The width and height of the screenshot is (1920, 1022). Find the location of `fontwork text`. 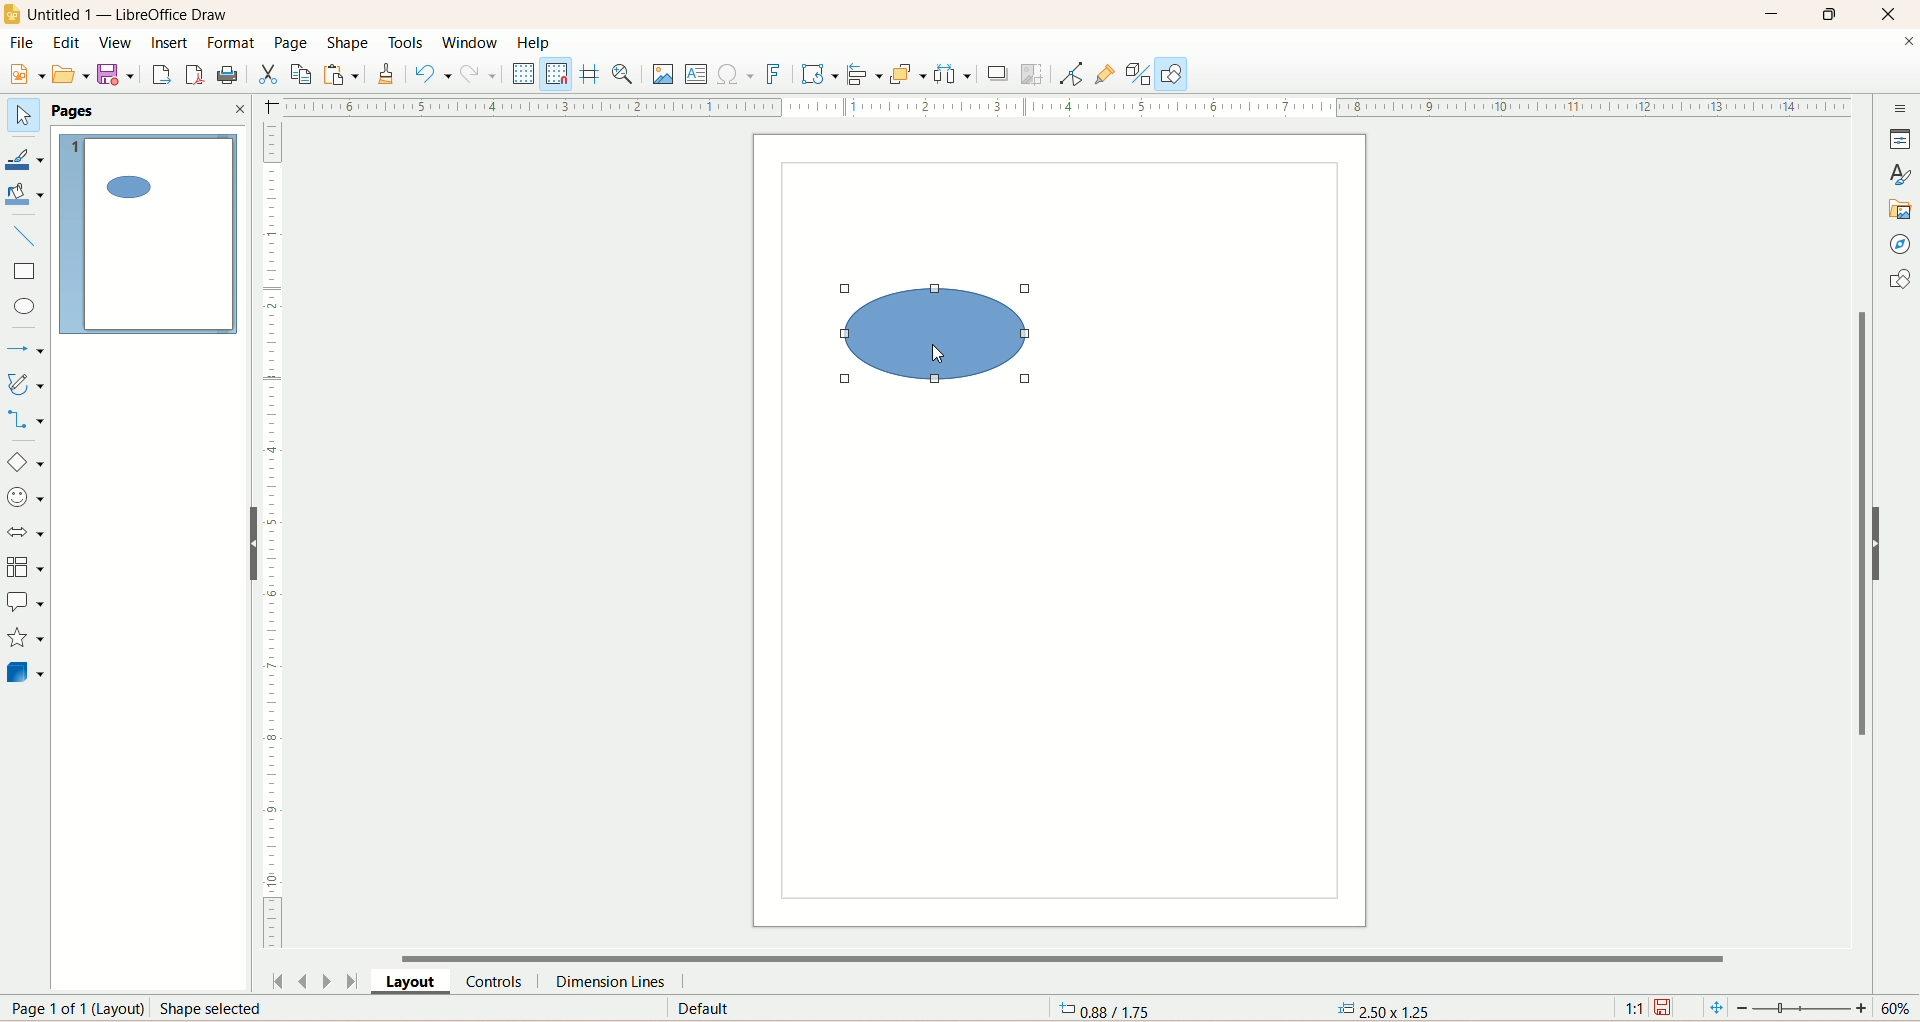

fontwork text is located at coordinates (773, 75).